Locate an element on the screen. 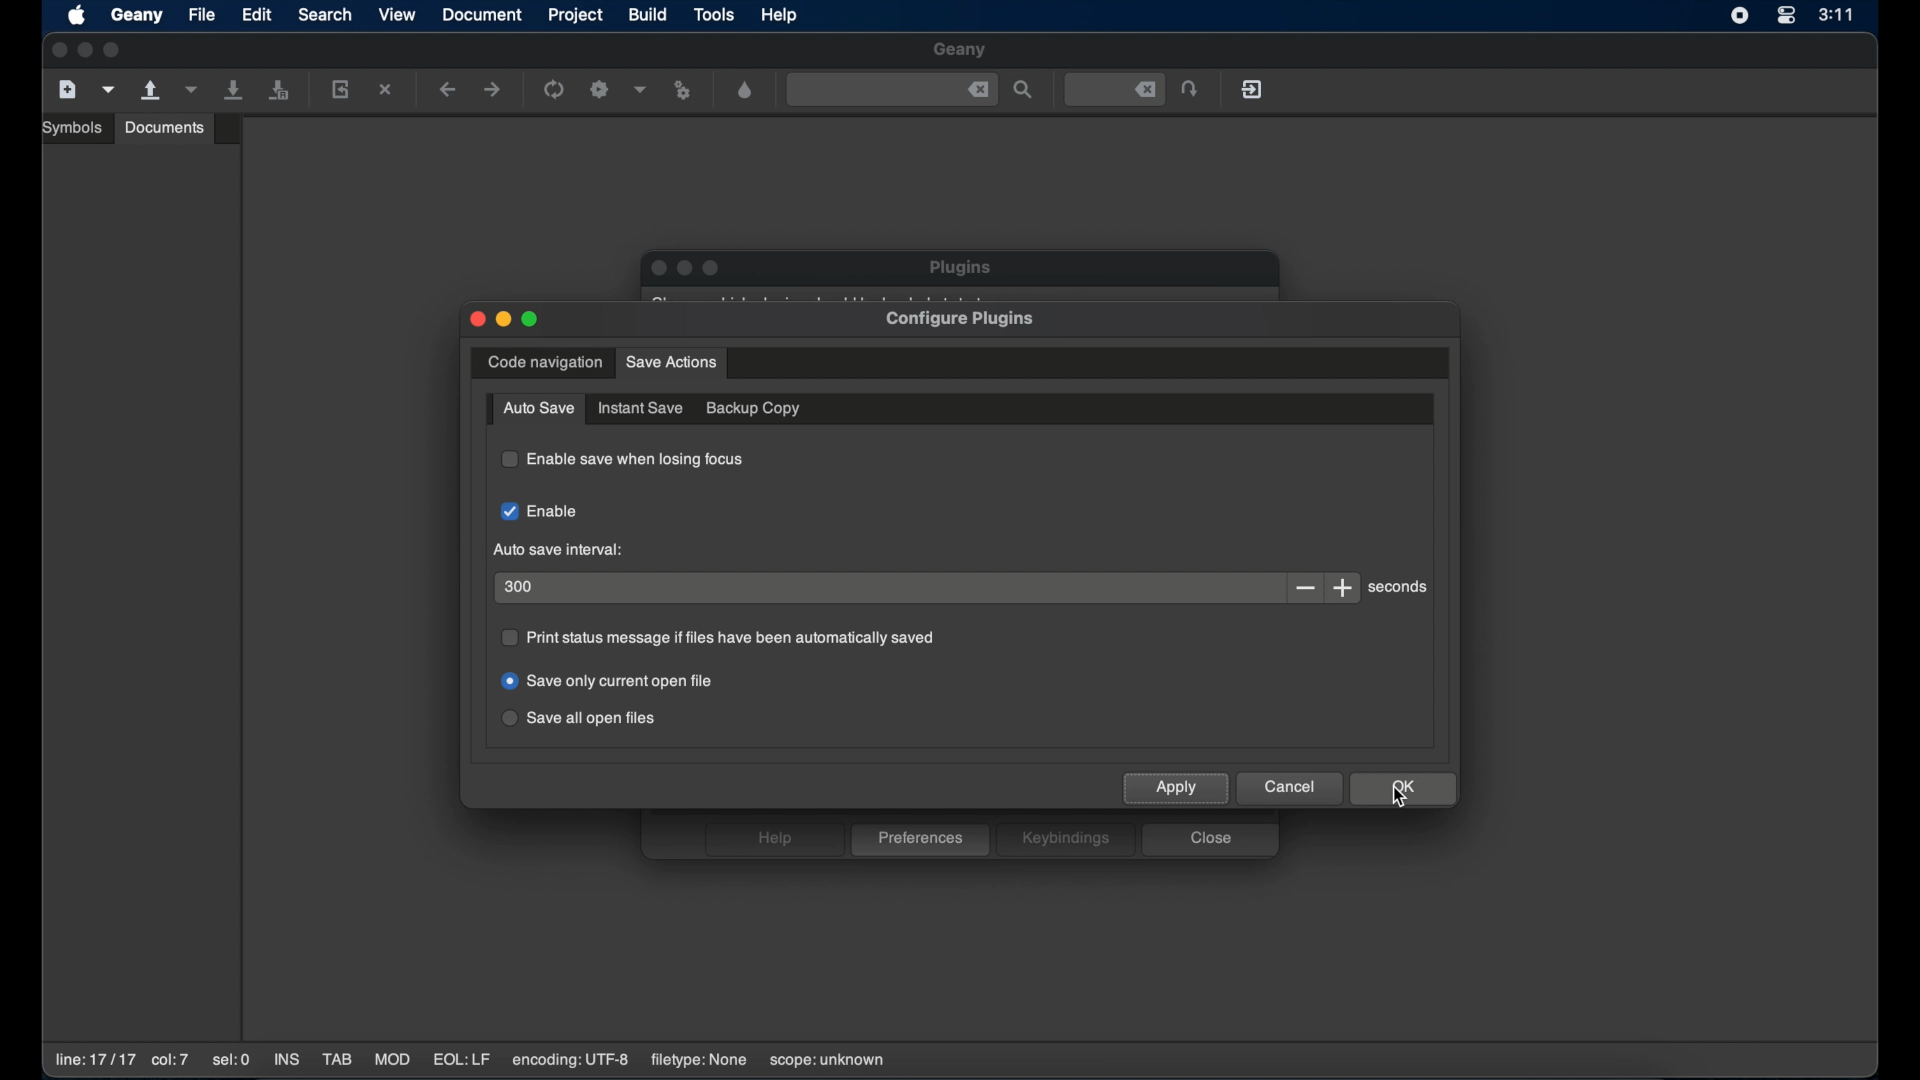  document is located at coordinates (483, 15).